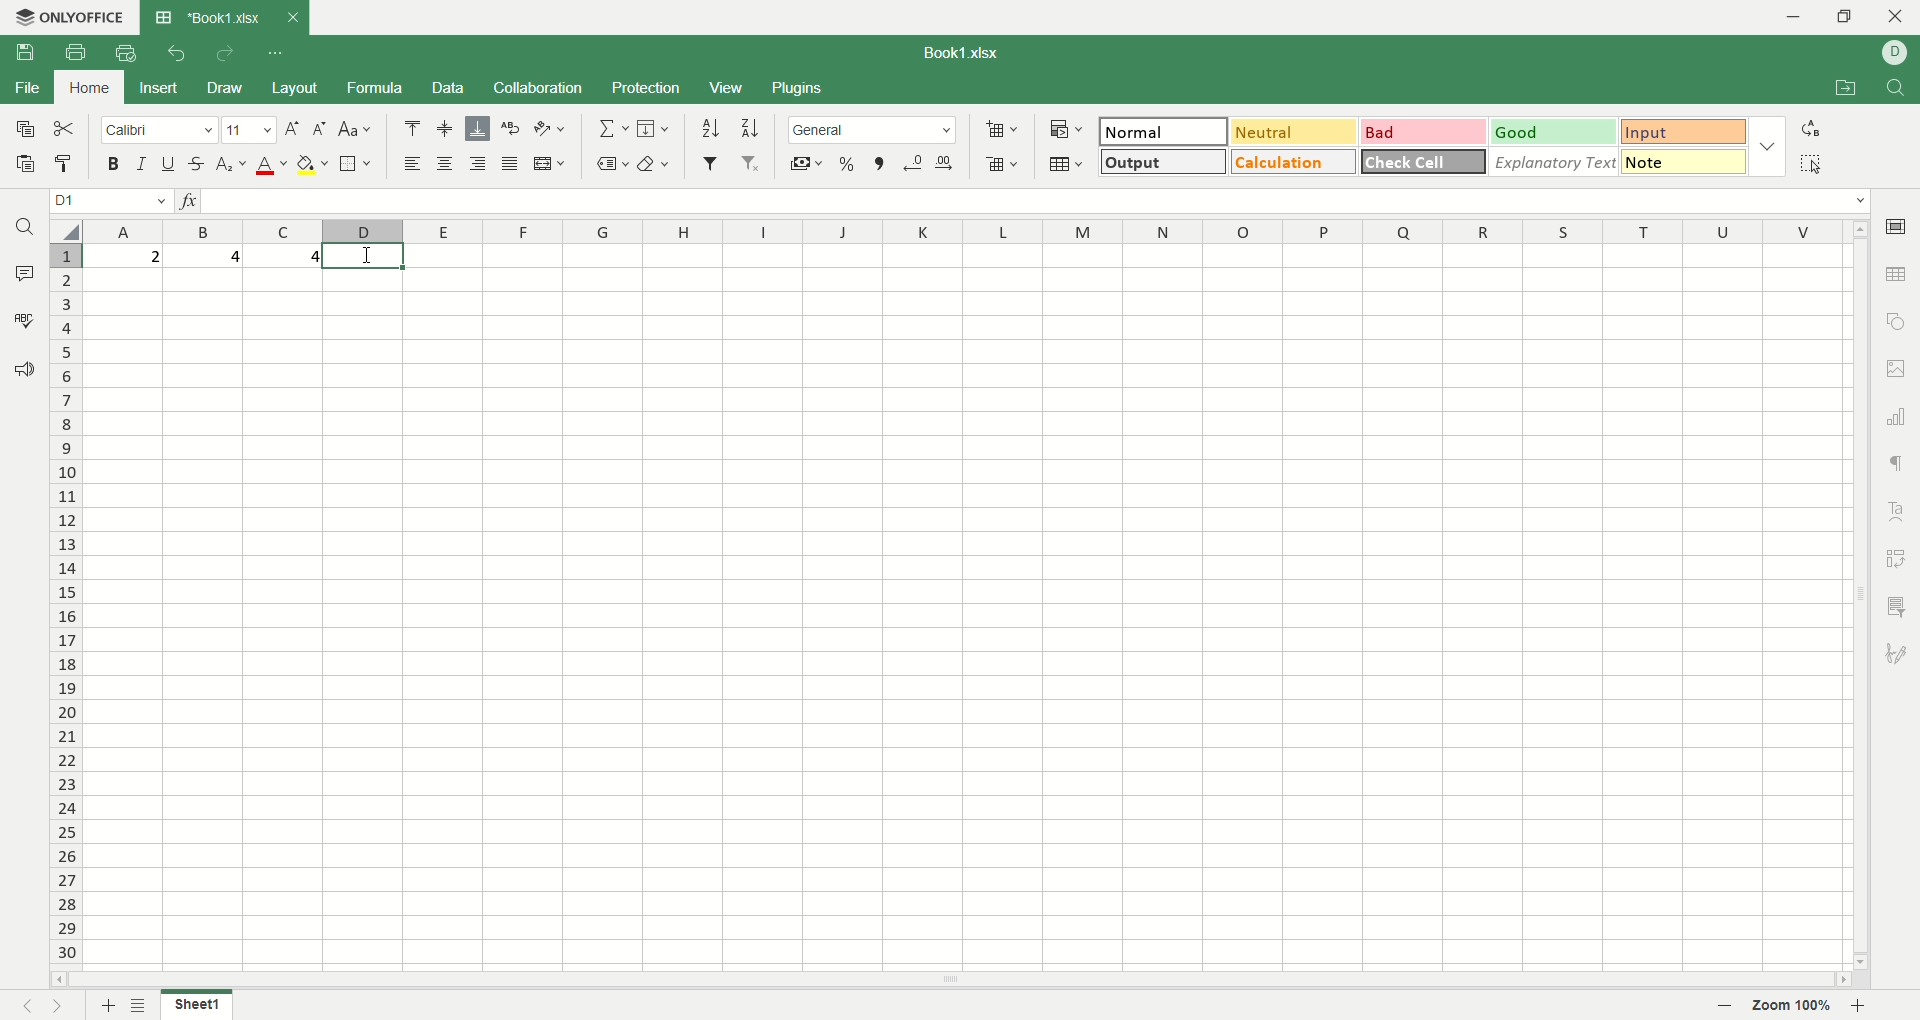 The width and height of the screenshot is (1920, 1020). I want to click on open file location, so click(1843, 90).